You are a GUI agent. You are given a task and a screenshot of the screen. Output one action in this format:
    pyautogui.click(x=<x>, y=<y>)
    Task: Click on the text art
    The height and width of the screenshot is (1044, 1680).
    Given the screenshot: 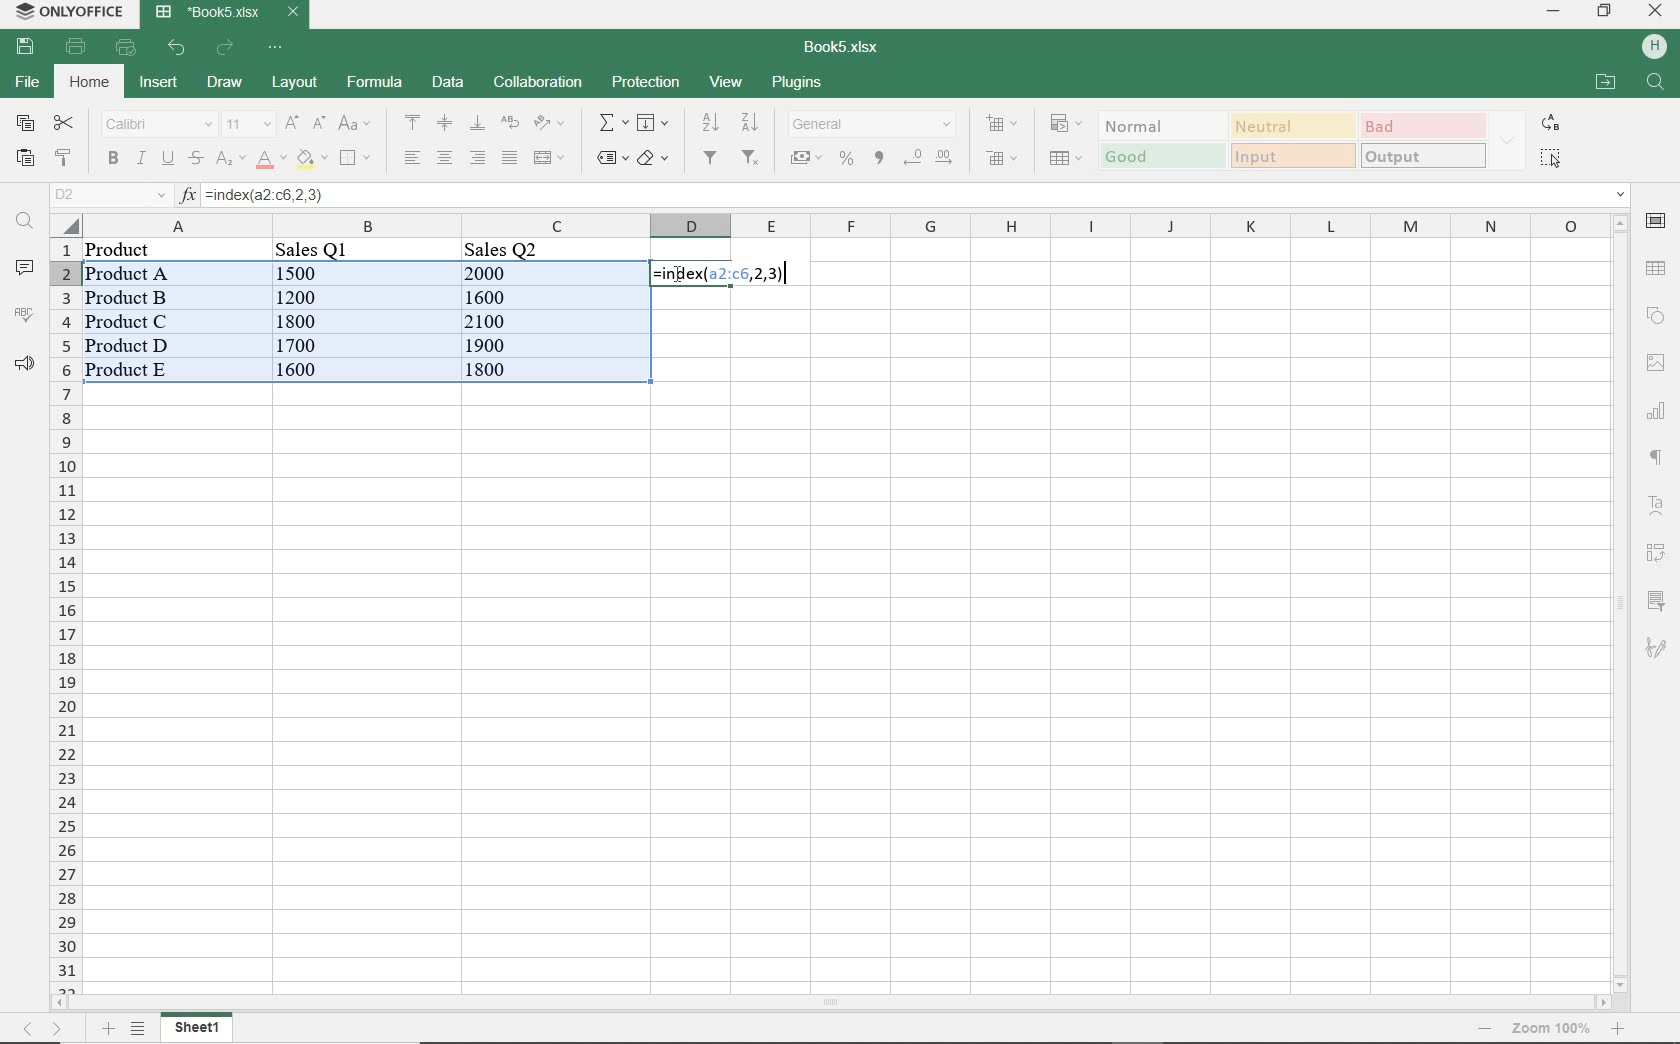 What is the action you would take?
    pyautogui.click(x=1658, y=505)
    